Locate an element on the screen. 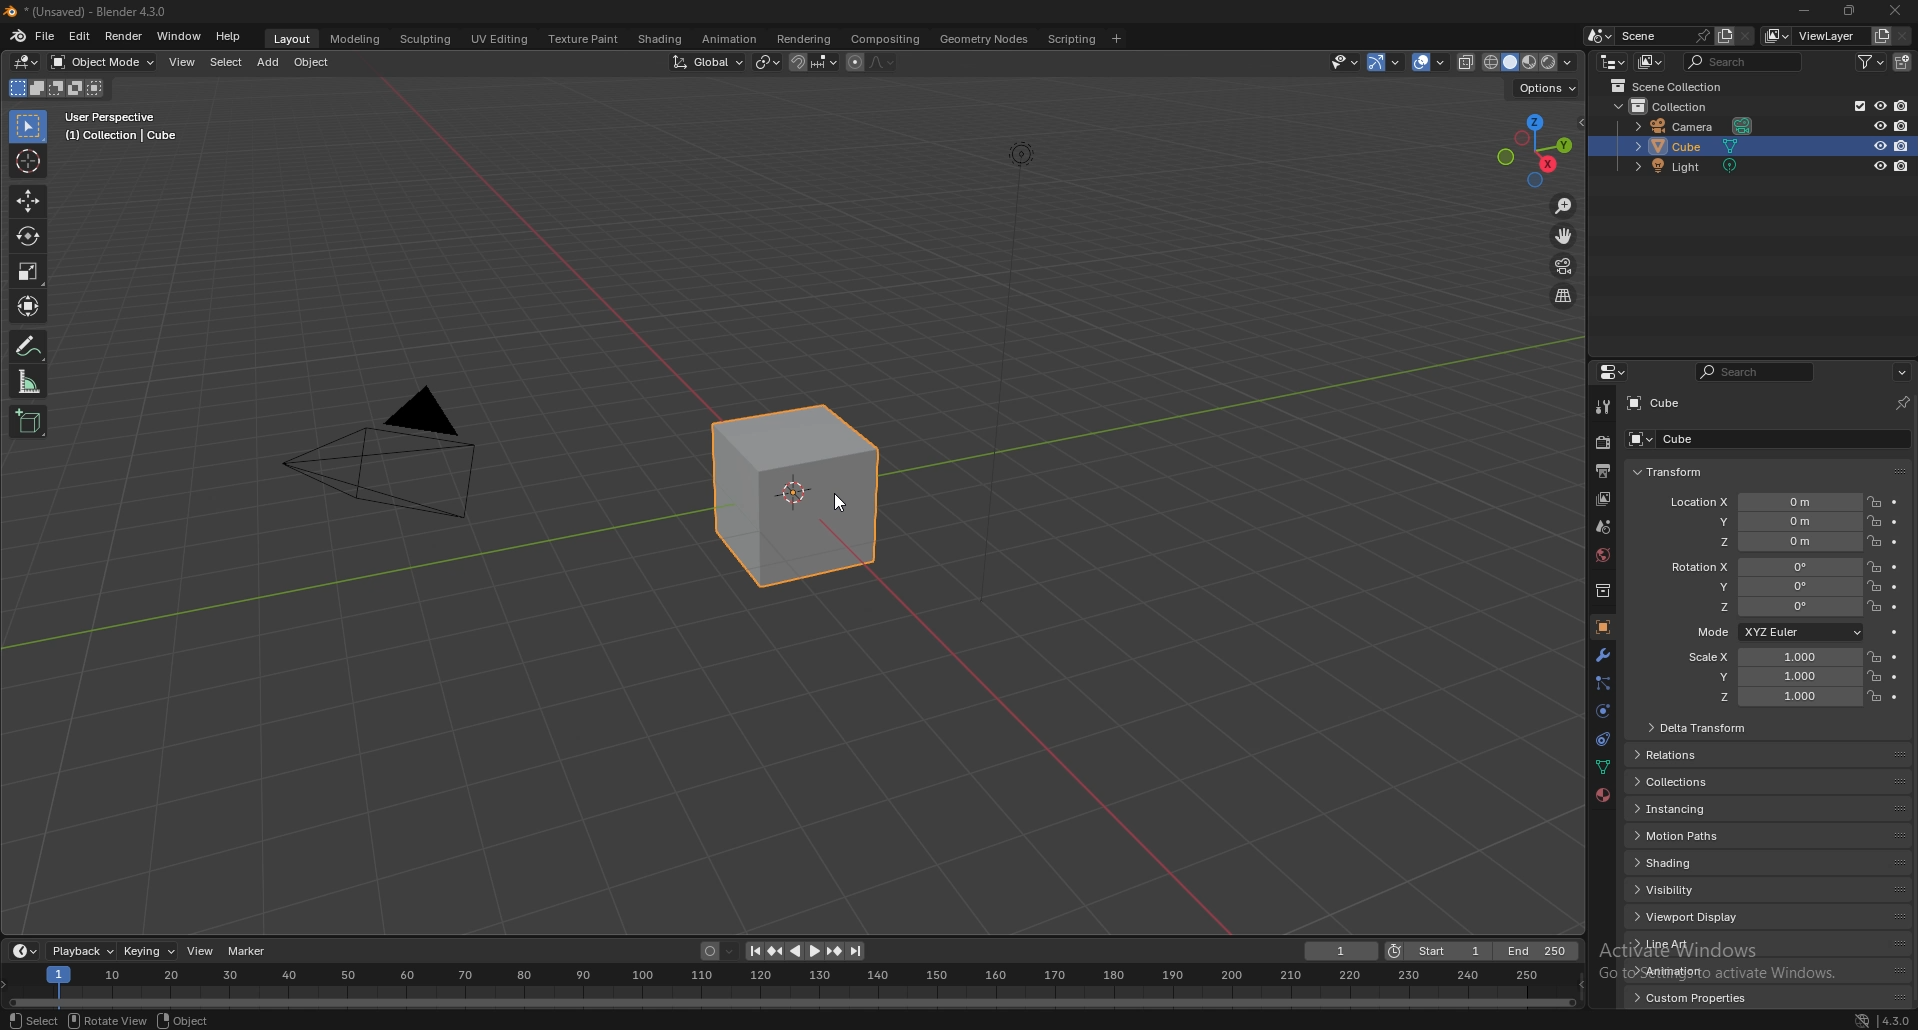 The image size is (1918, 1030). animate property is located at coordinates (1895, 542).